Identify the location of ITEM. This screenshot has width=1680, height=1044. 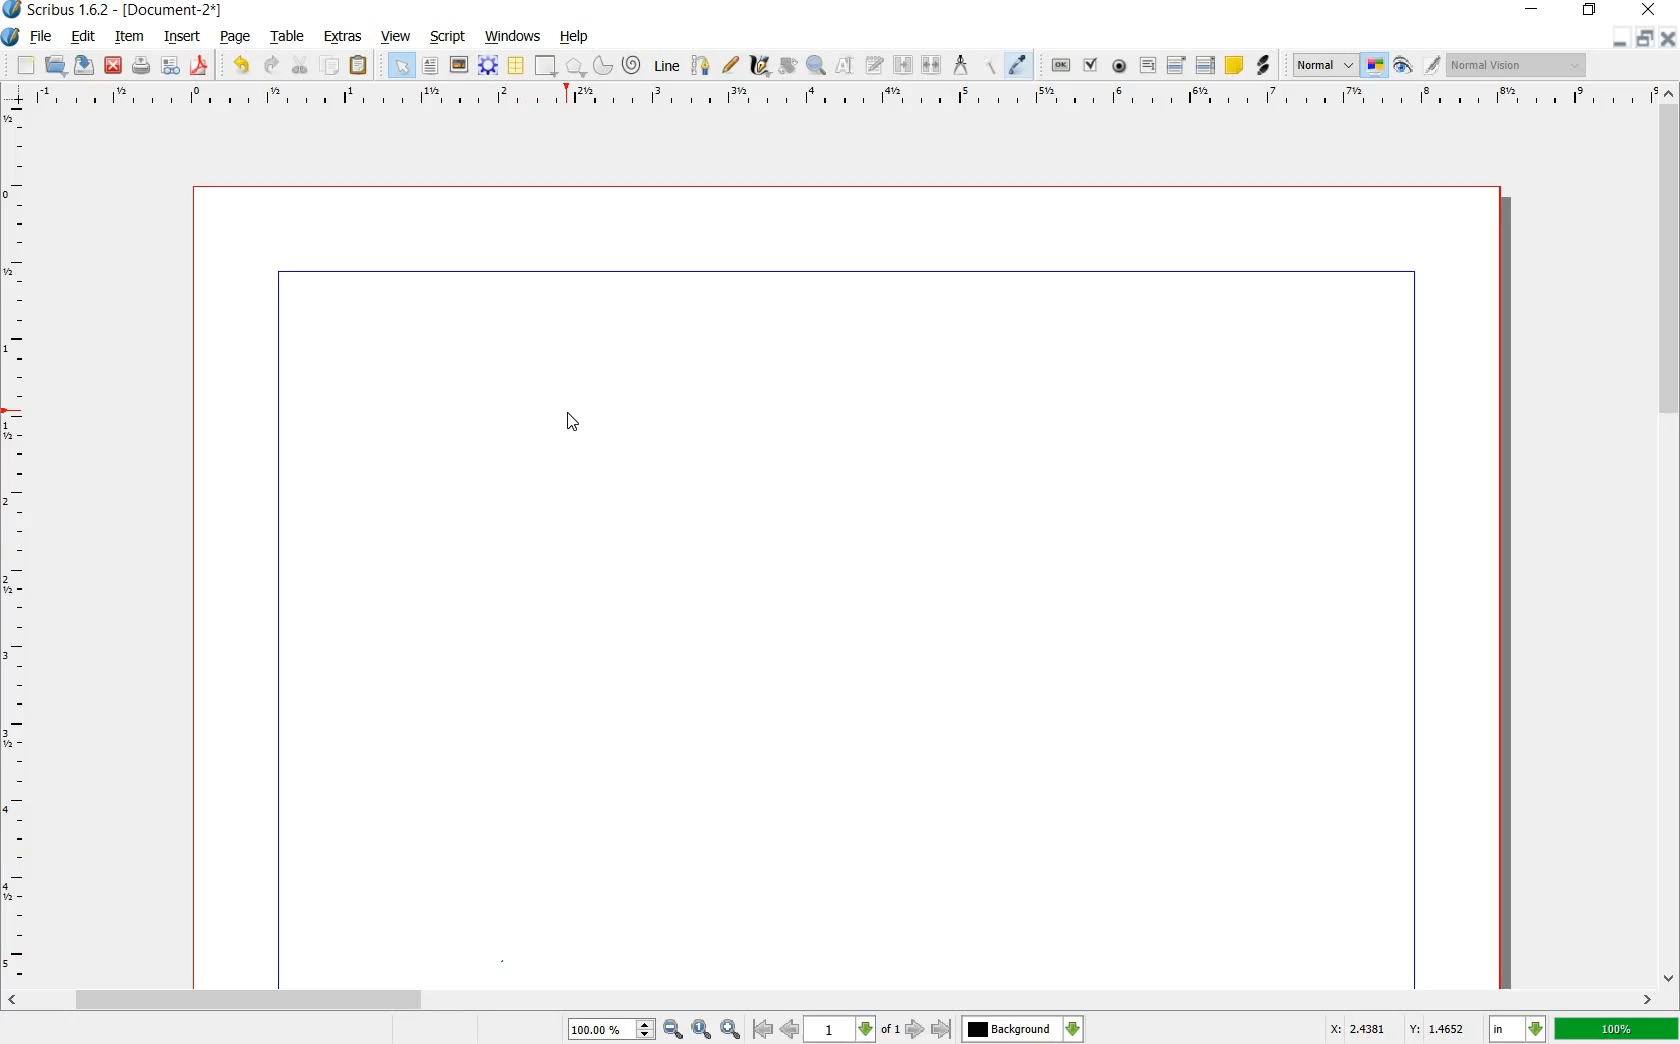
(127, 37).